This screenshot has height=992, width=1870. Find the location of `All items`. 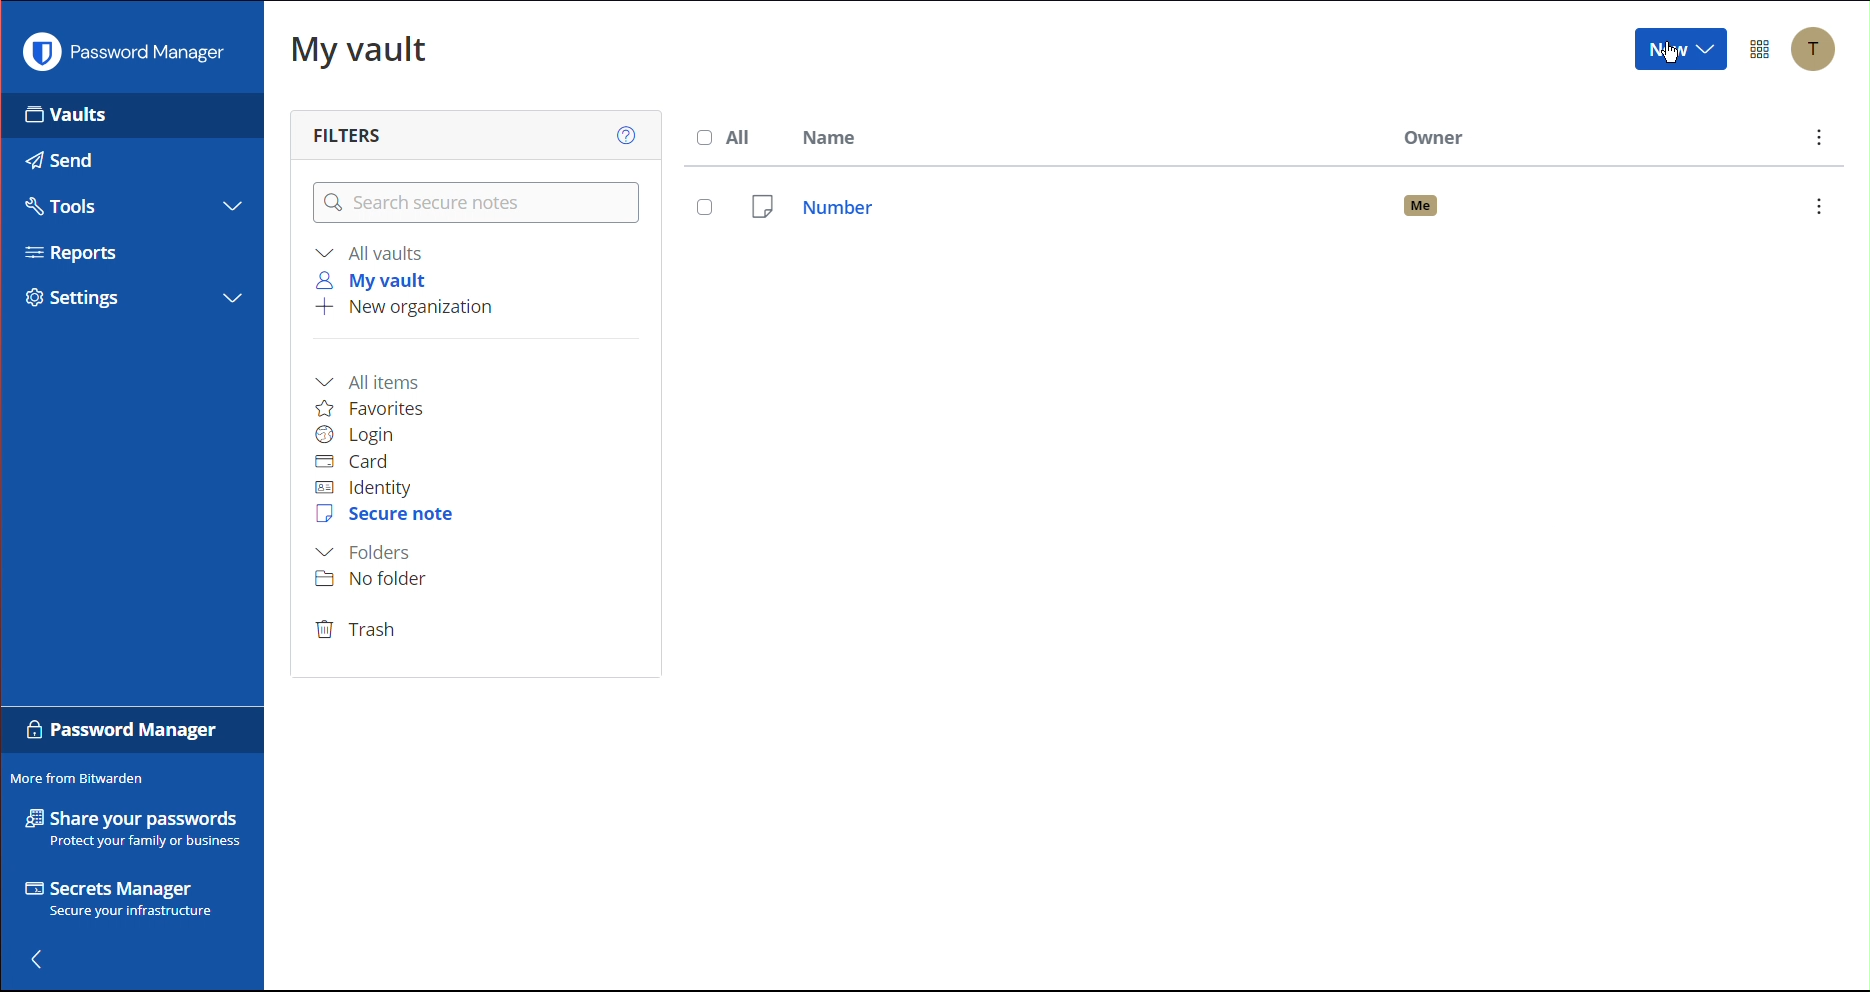

All items is located at coordinates (374, 380).